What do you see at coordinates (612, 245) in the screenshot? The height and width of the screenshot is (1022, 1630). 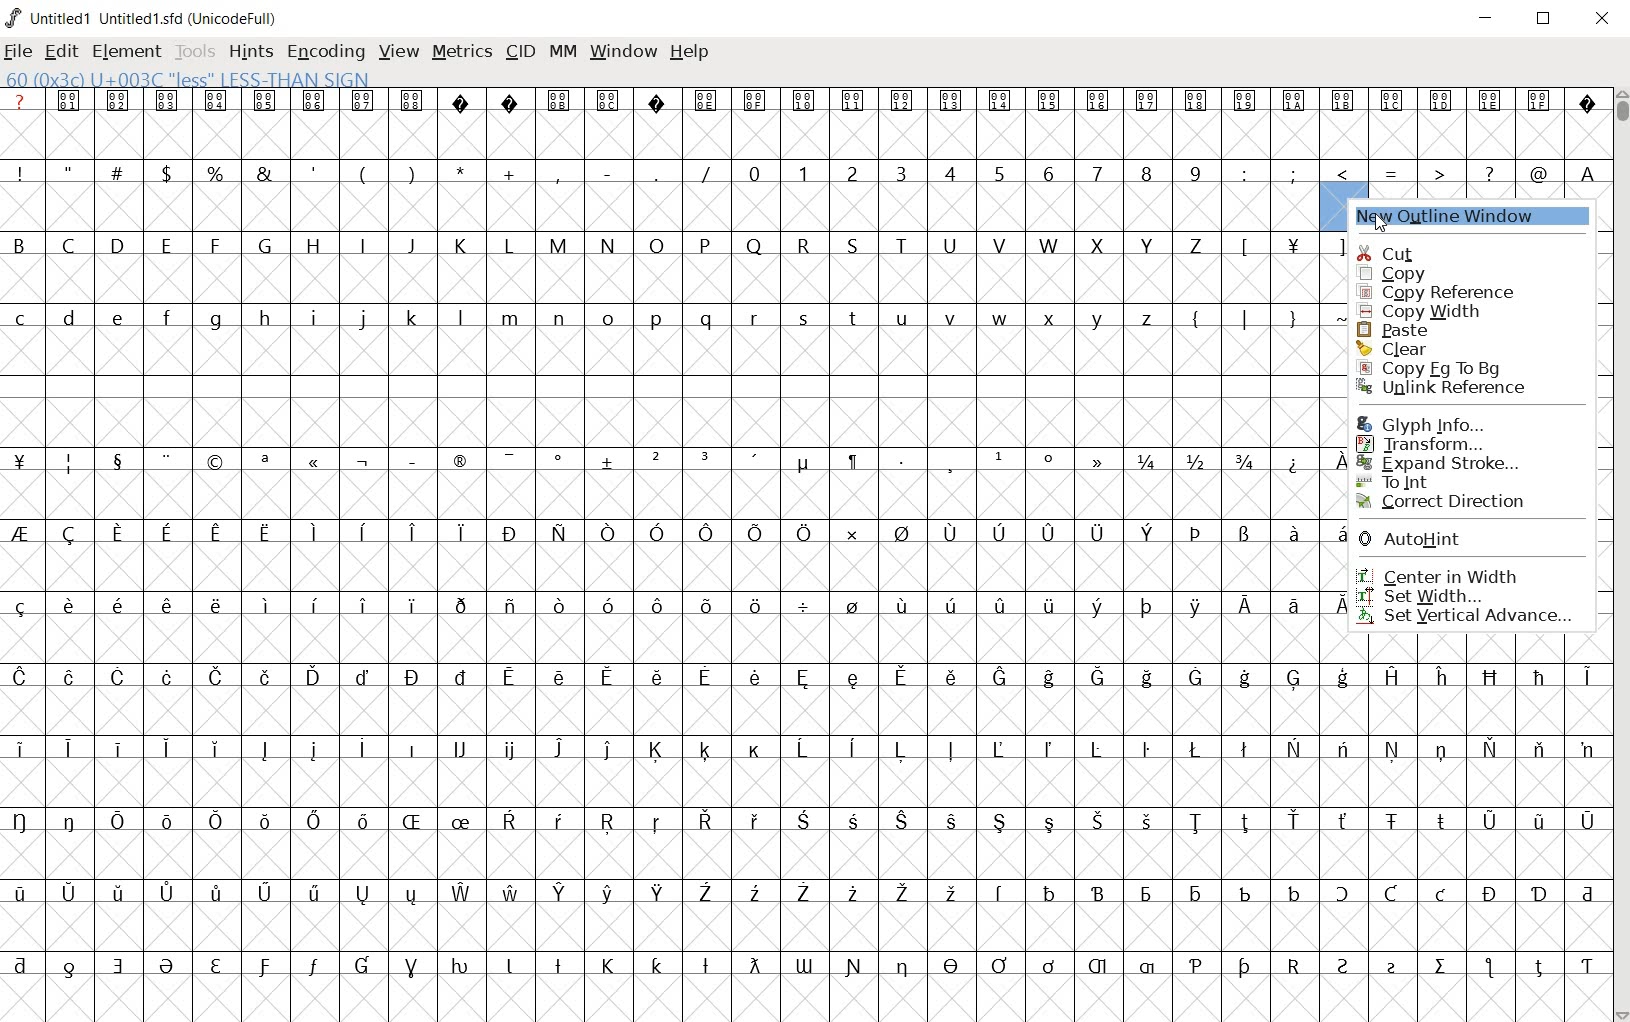 I see `Capilal letters B - Z` at bounding box center [612, 245].